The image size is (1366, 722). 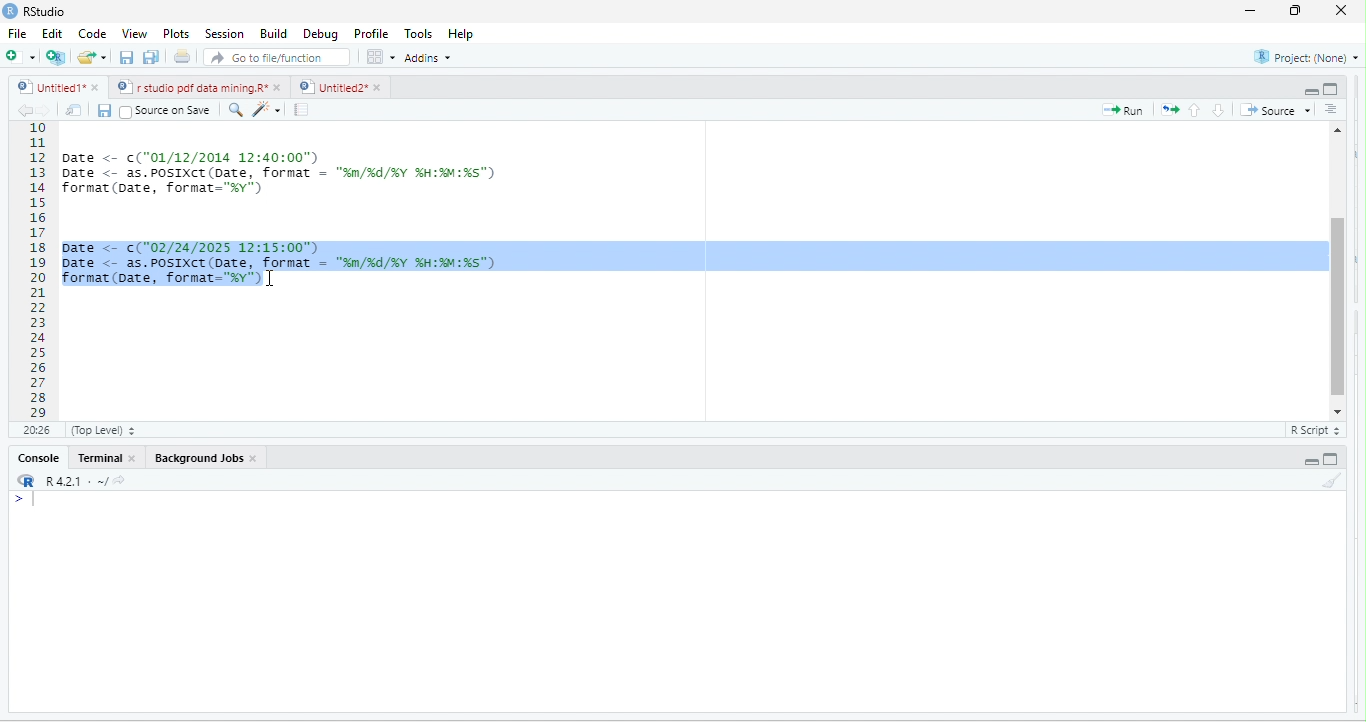 What do you see at coordinates (320, 36) in the screenshot?
I see `Debug` at bounding box center [320, 36].